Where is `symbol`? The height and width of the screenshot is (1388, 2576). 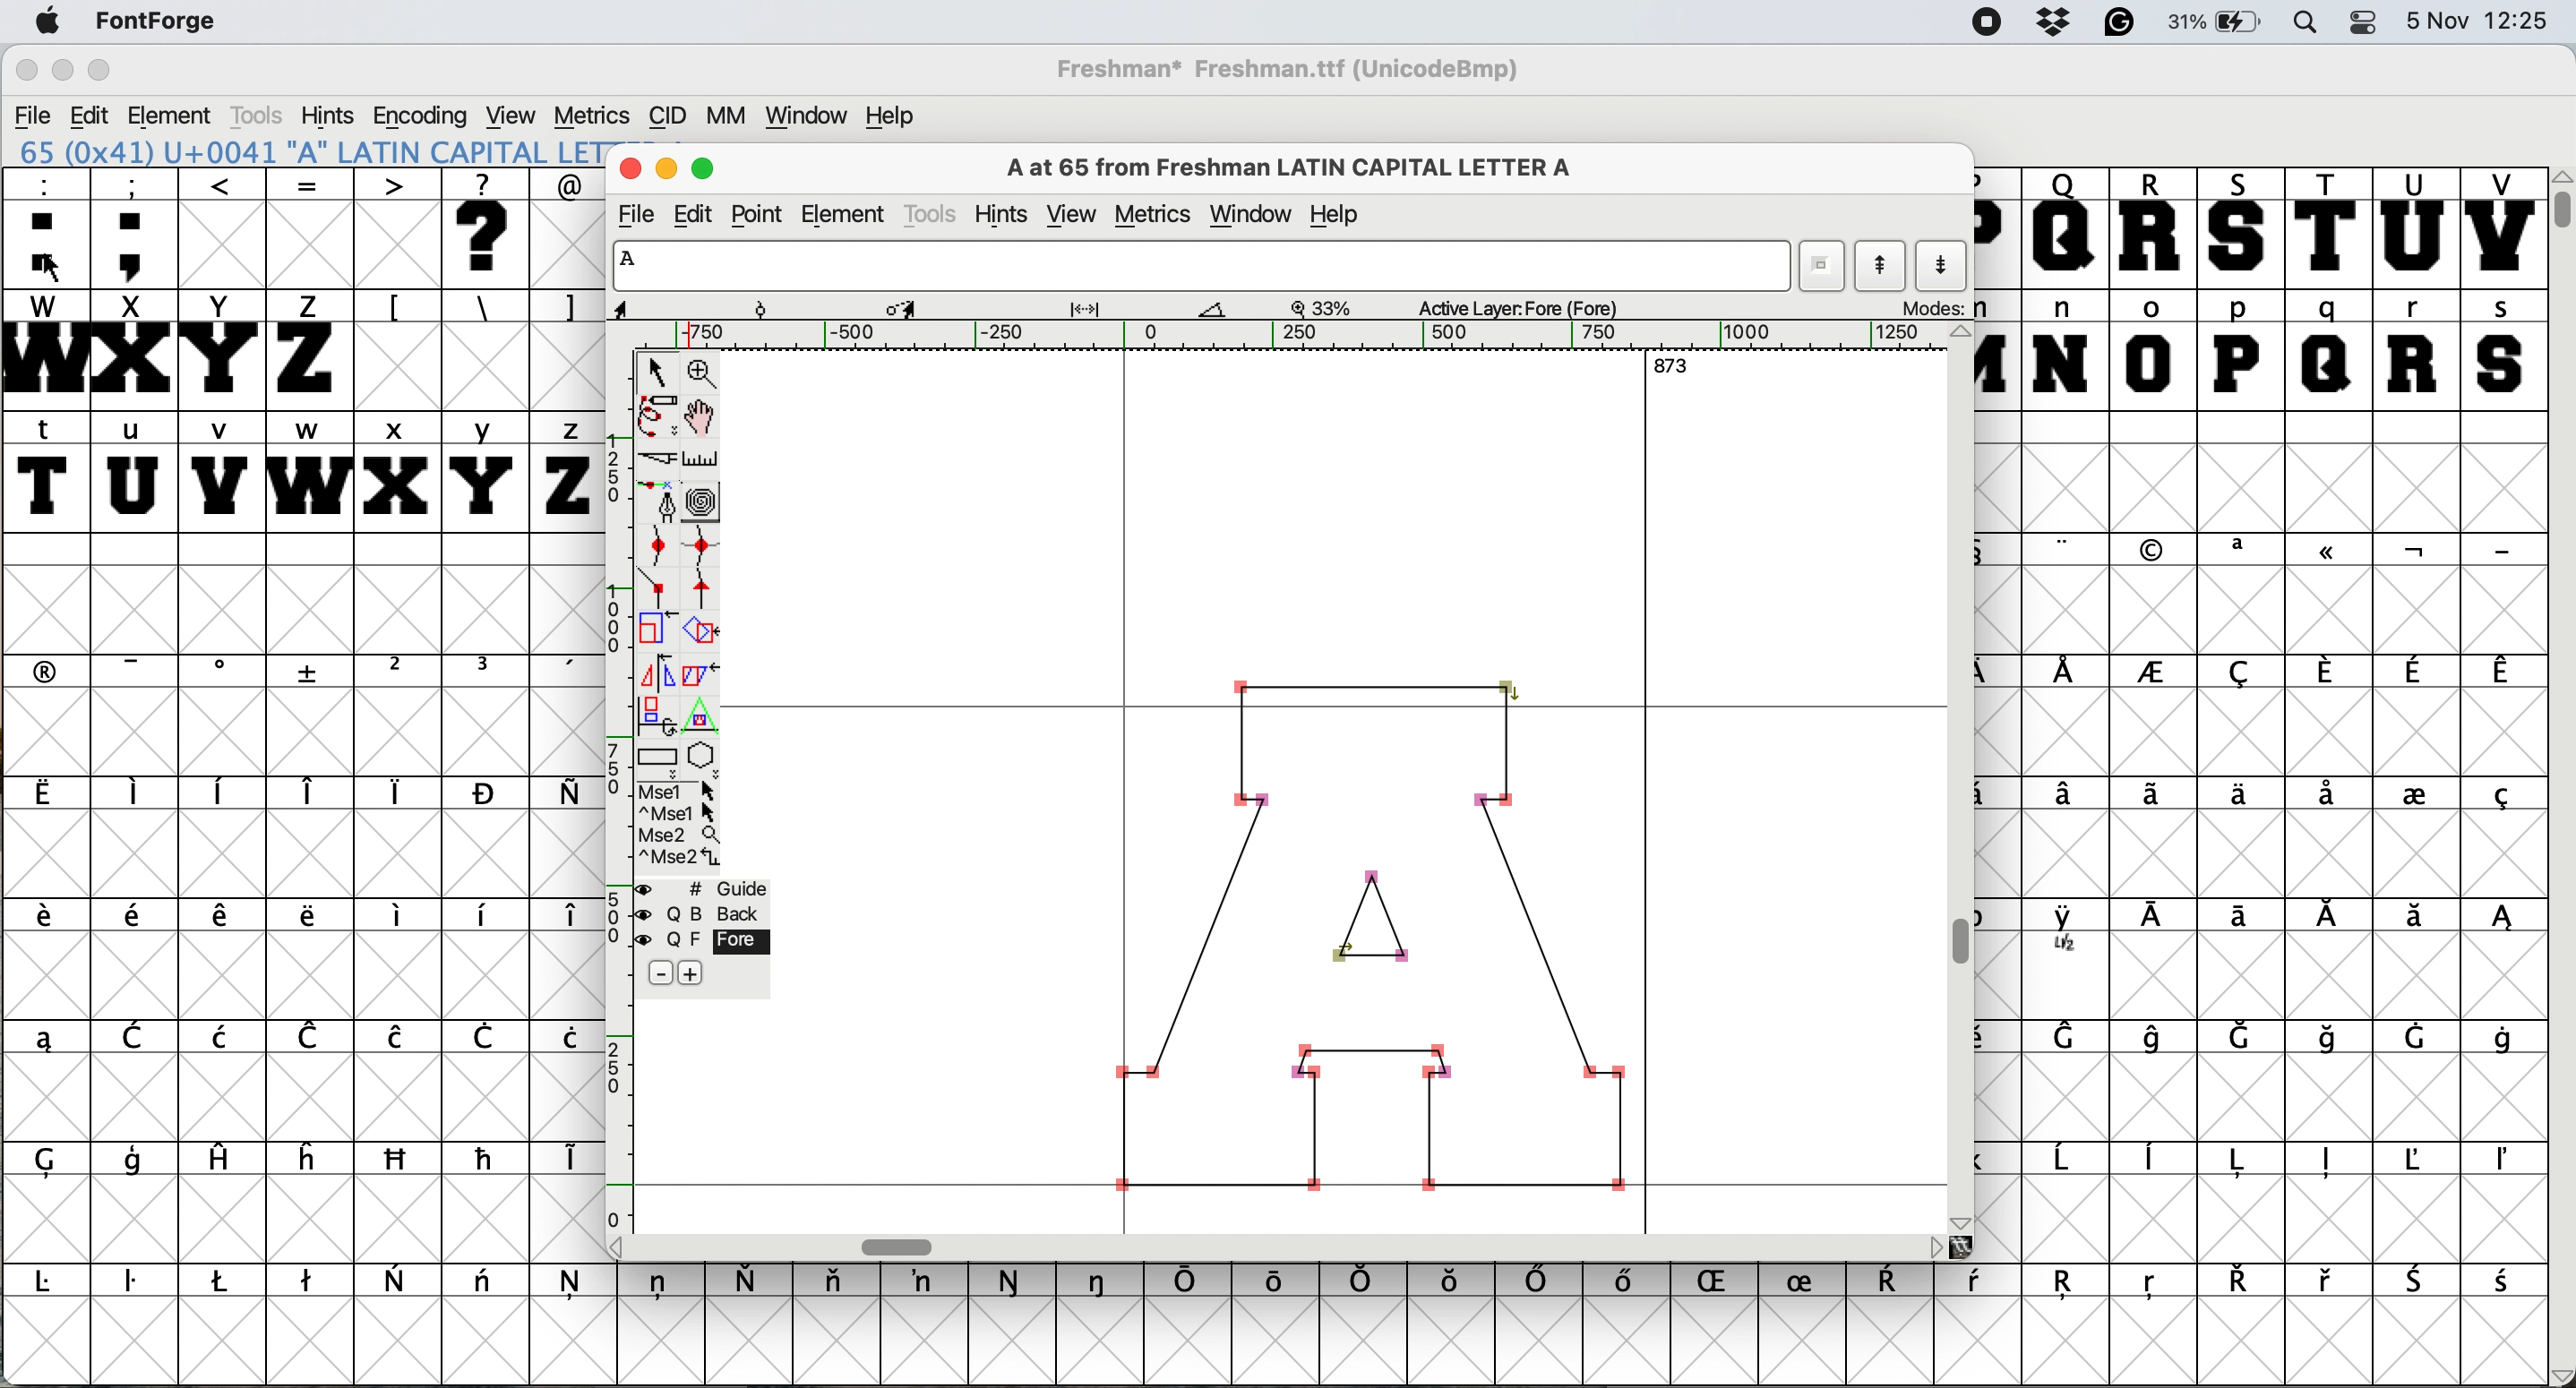
symbol is located at coordinates (2068, 672).